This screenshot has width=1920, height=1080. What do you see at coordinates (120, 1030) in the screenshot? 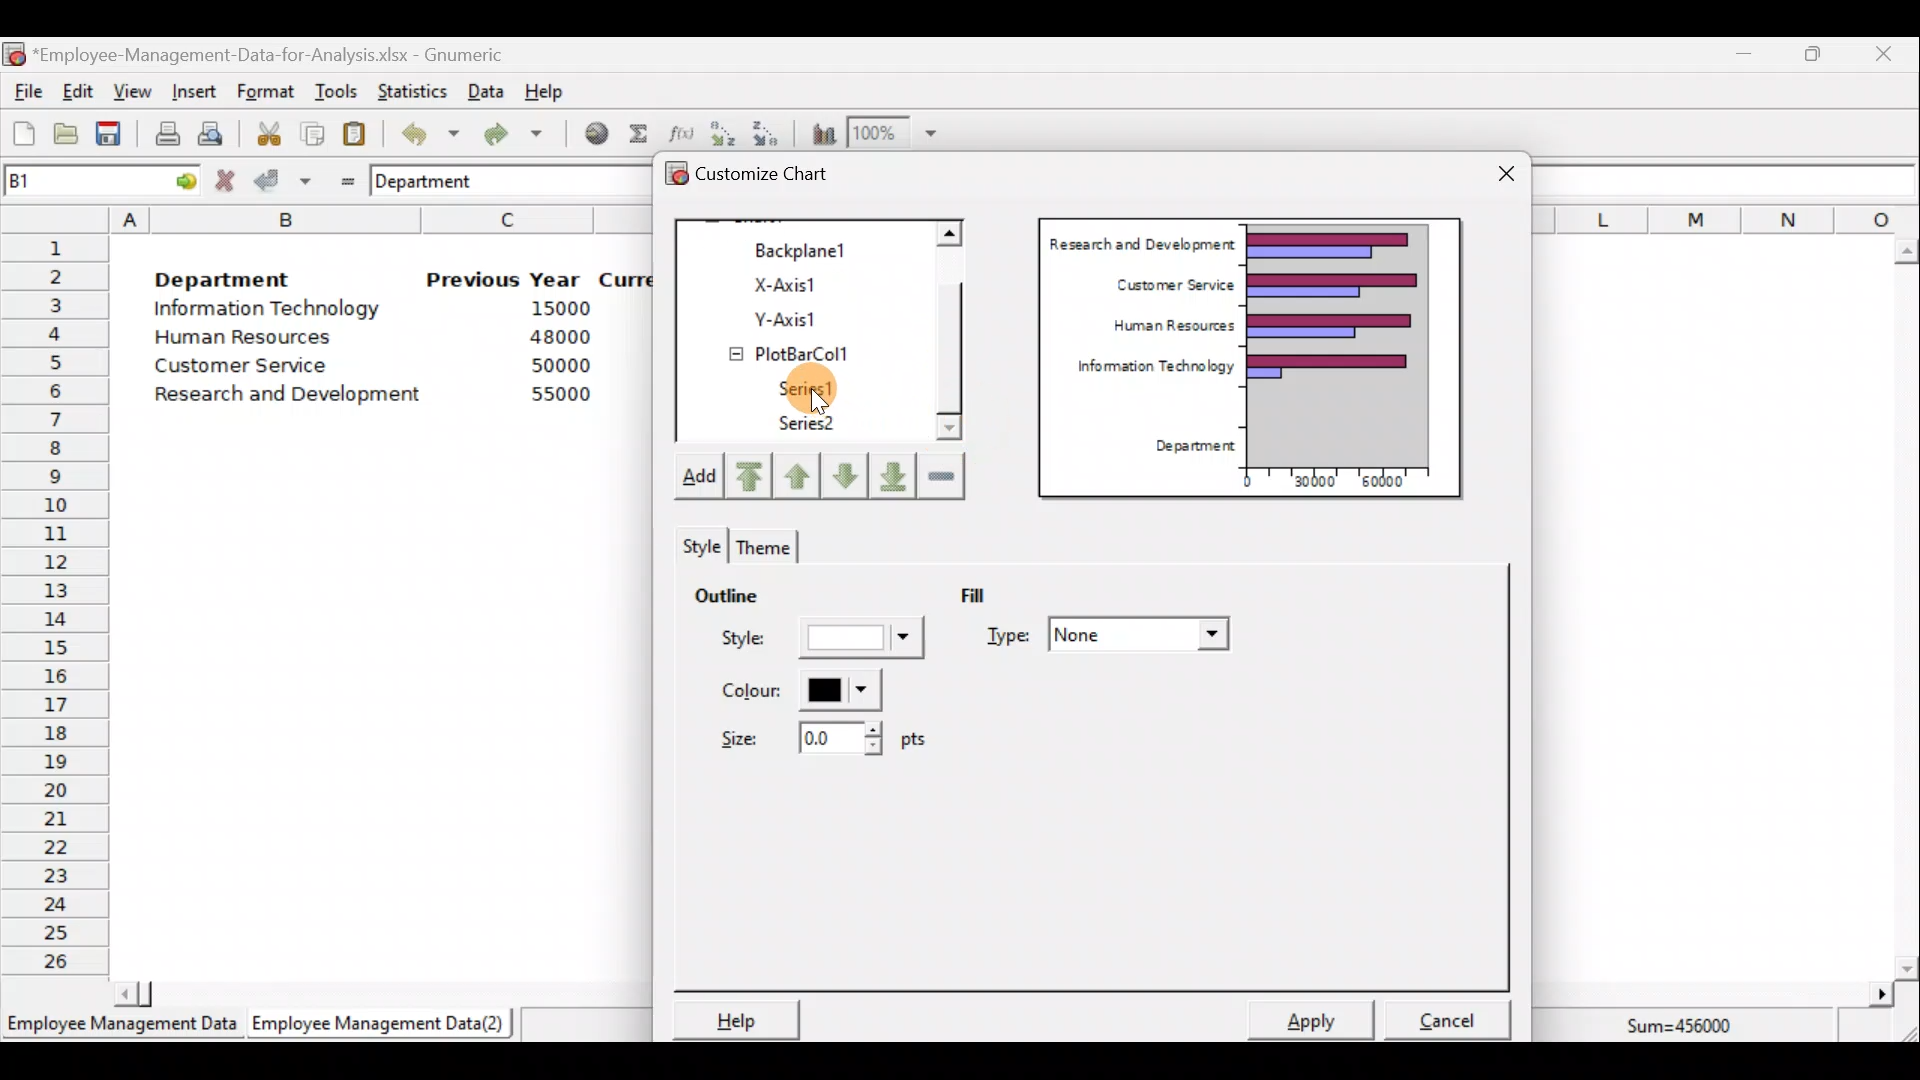
I see `Employee Management Data` at bounding box center [120, 1030].